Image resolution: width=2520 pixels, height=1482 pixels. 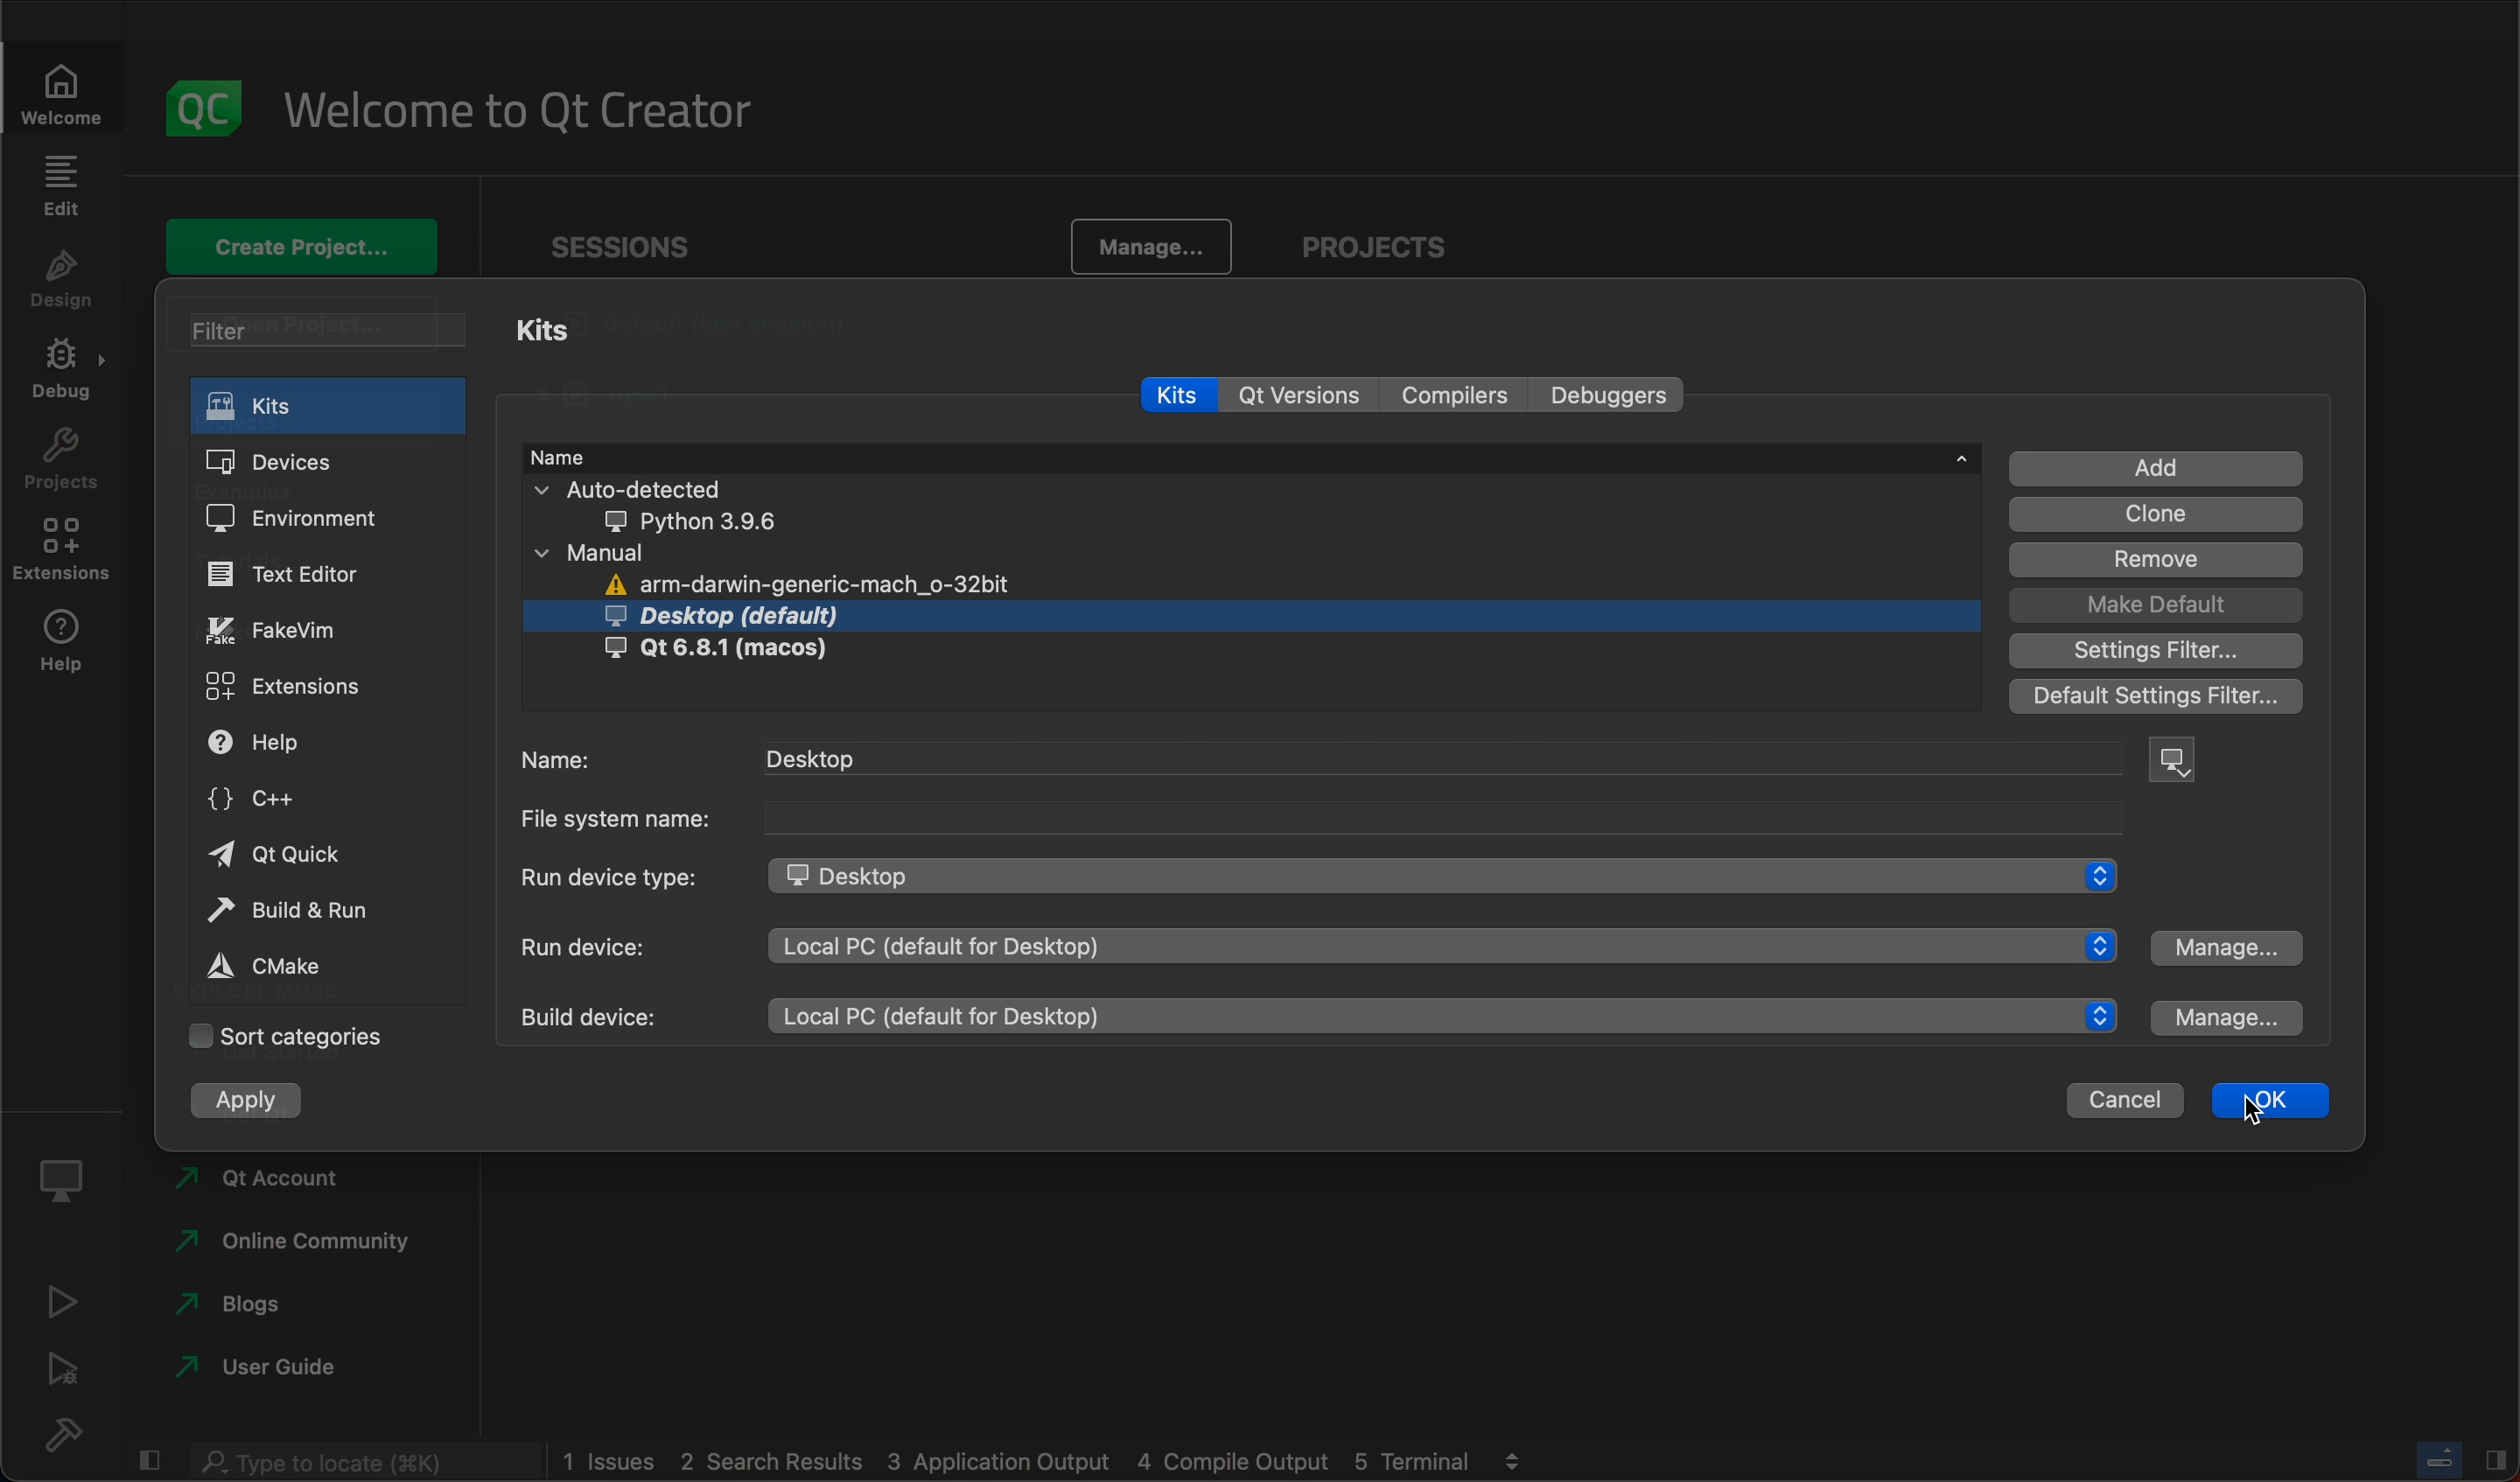 I want to click on Hide/Show right sidebar, so click(x=2494, y=1456).